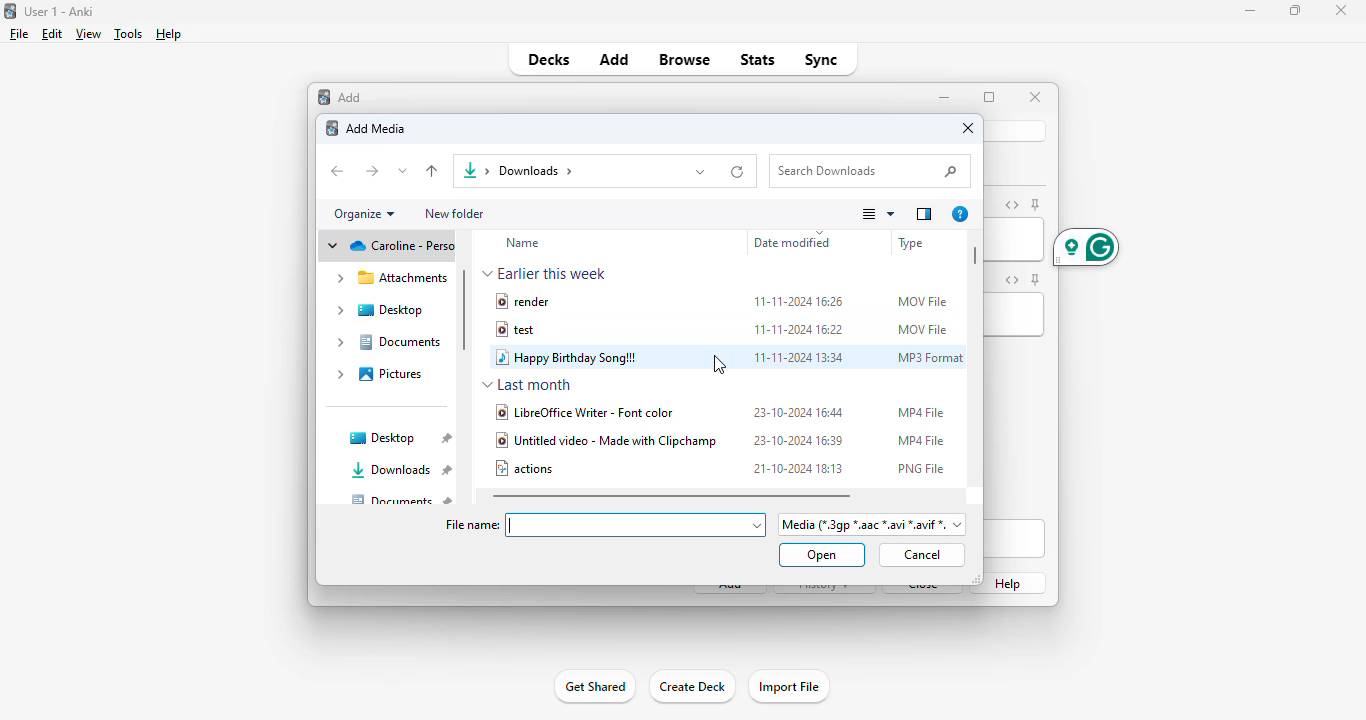 This screenshot has height=720, width=1366. Describe the element at coordinates (363, 213) in the screenshot. I see `organize` at that location.